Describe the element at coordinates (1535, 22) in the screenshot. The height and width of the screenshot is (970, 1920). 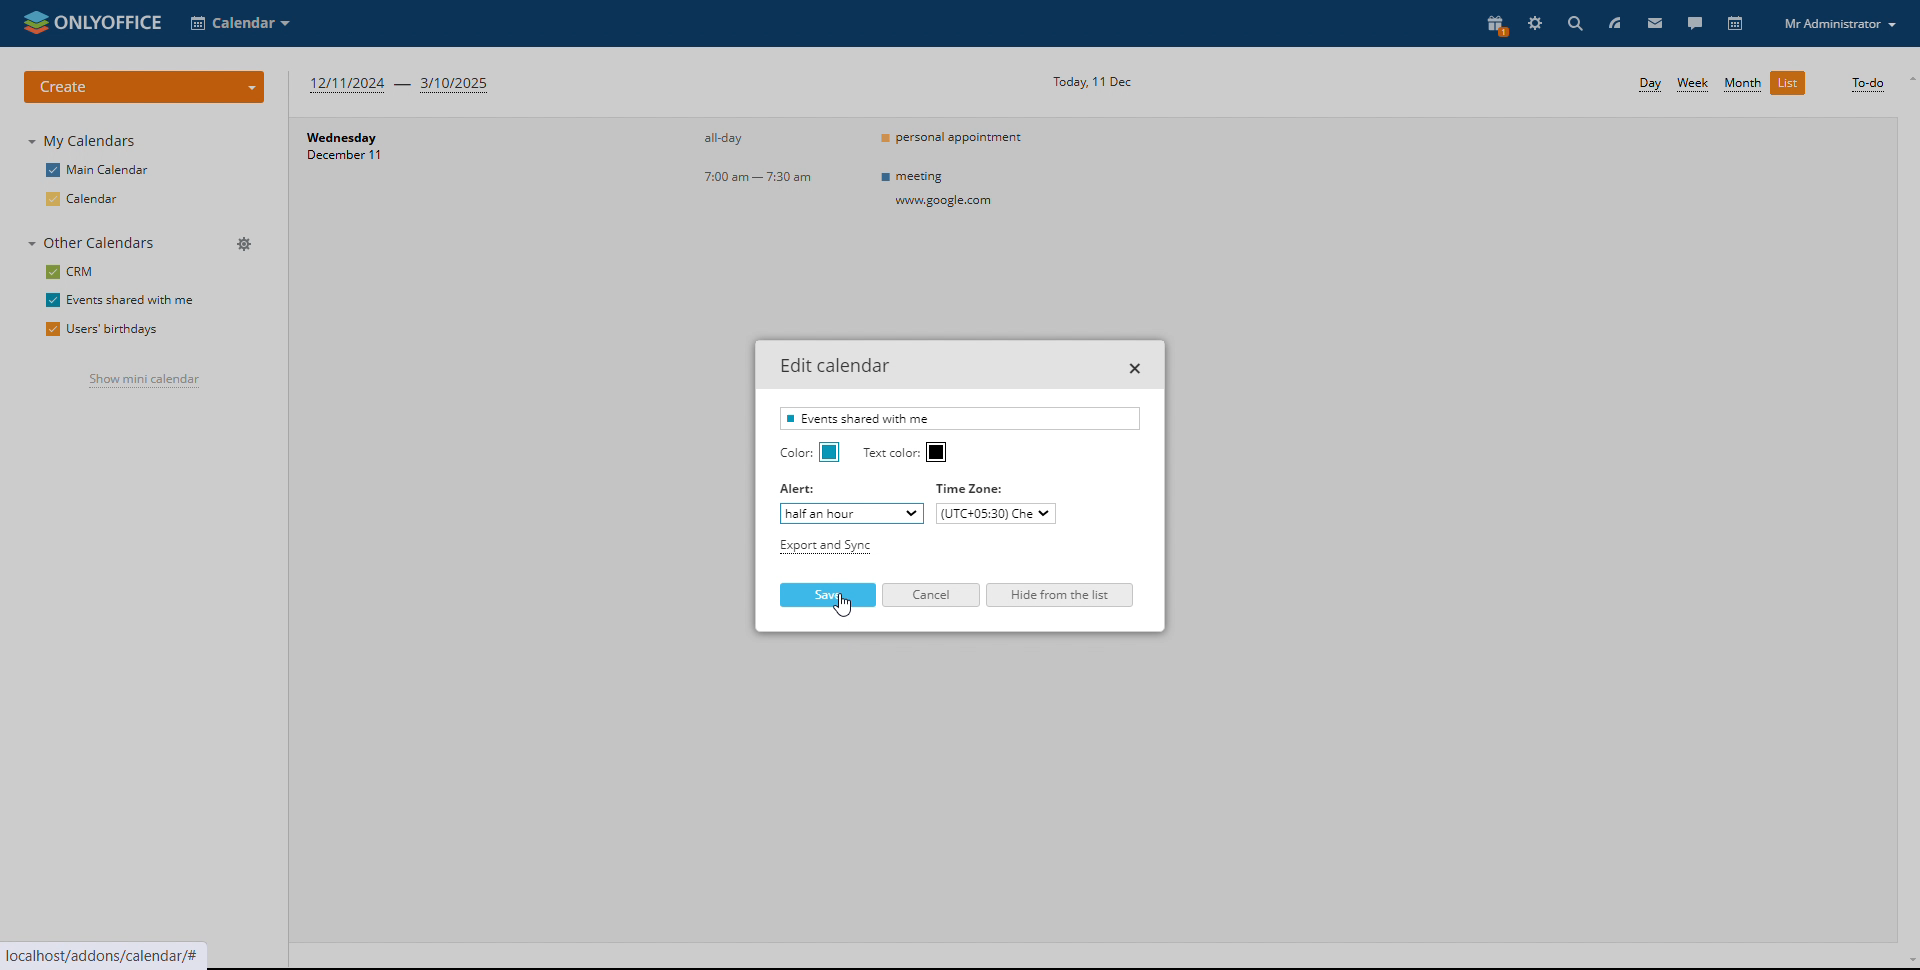
I see `settings` at that location.